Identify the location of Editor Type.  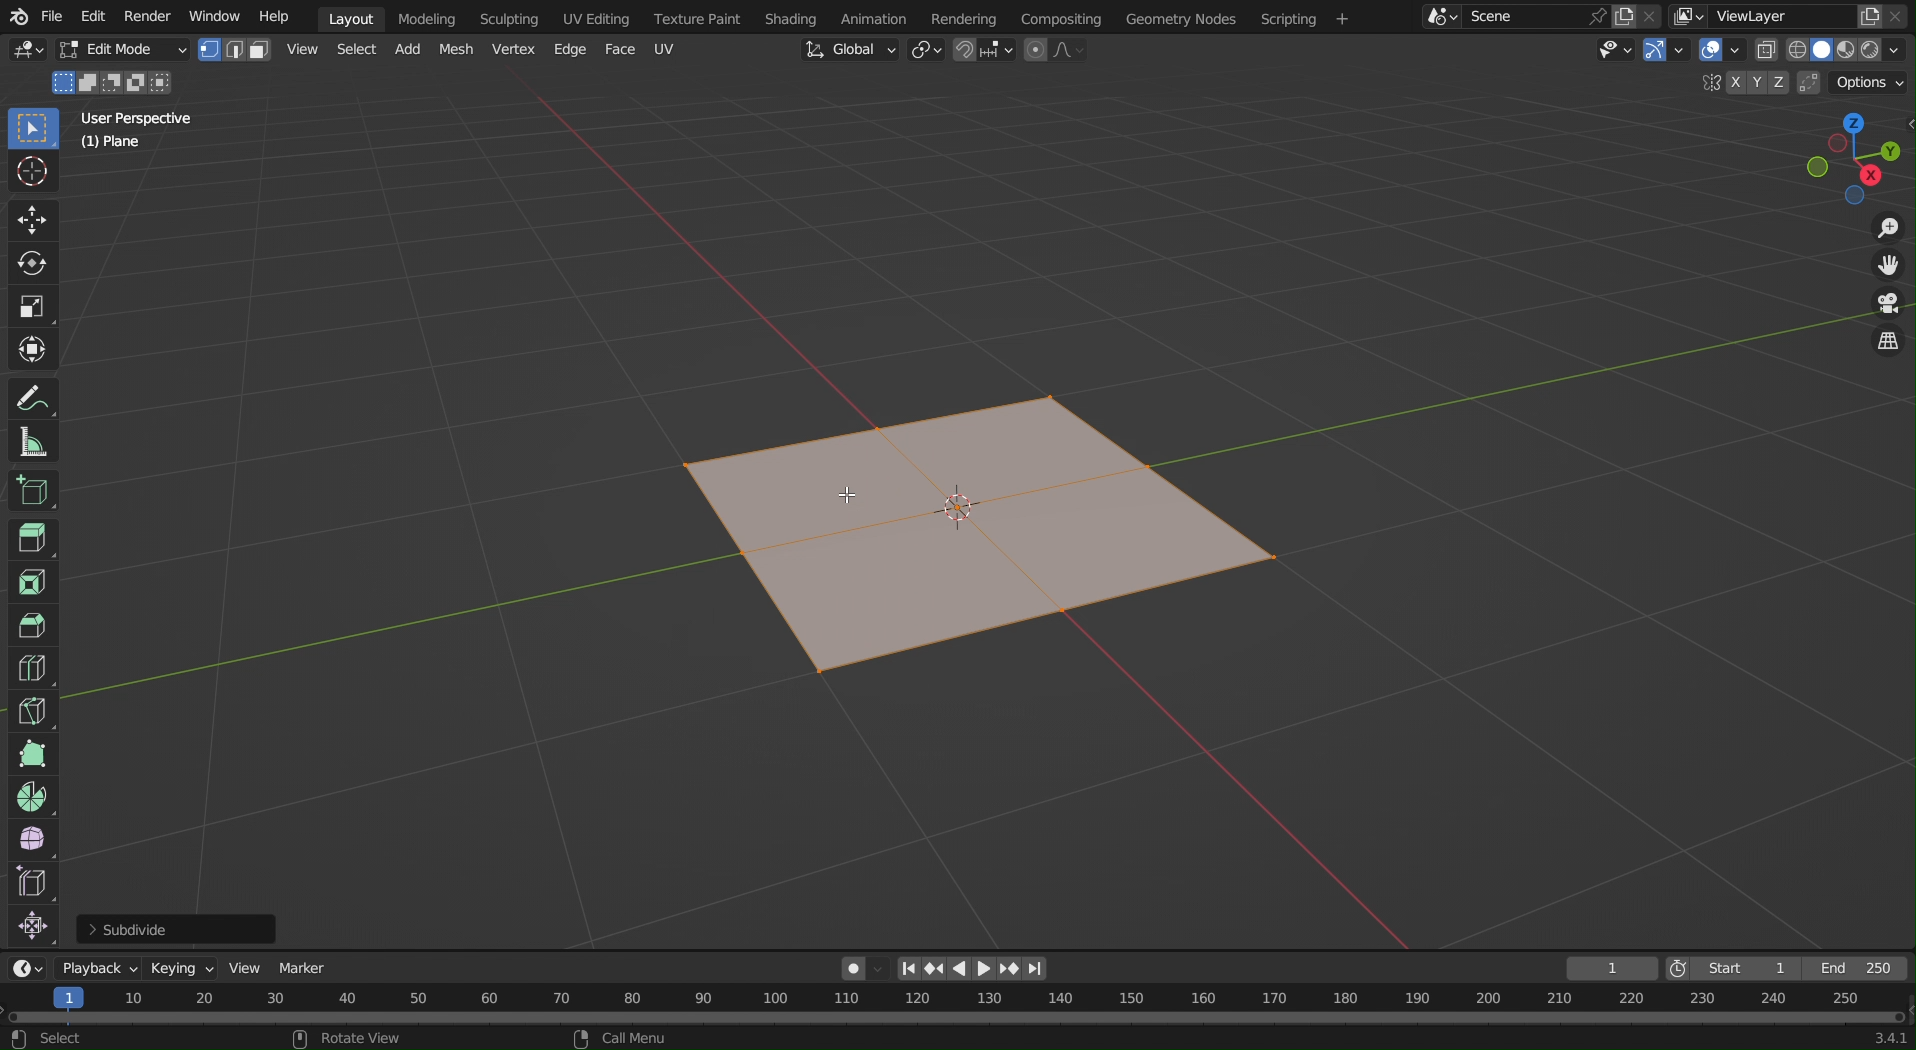
(28, 968).